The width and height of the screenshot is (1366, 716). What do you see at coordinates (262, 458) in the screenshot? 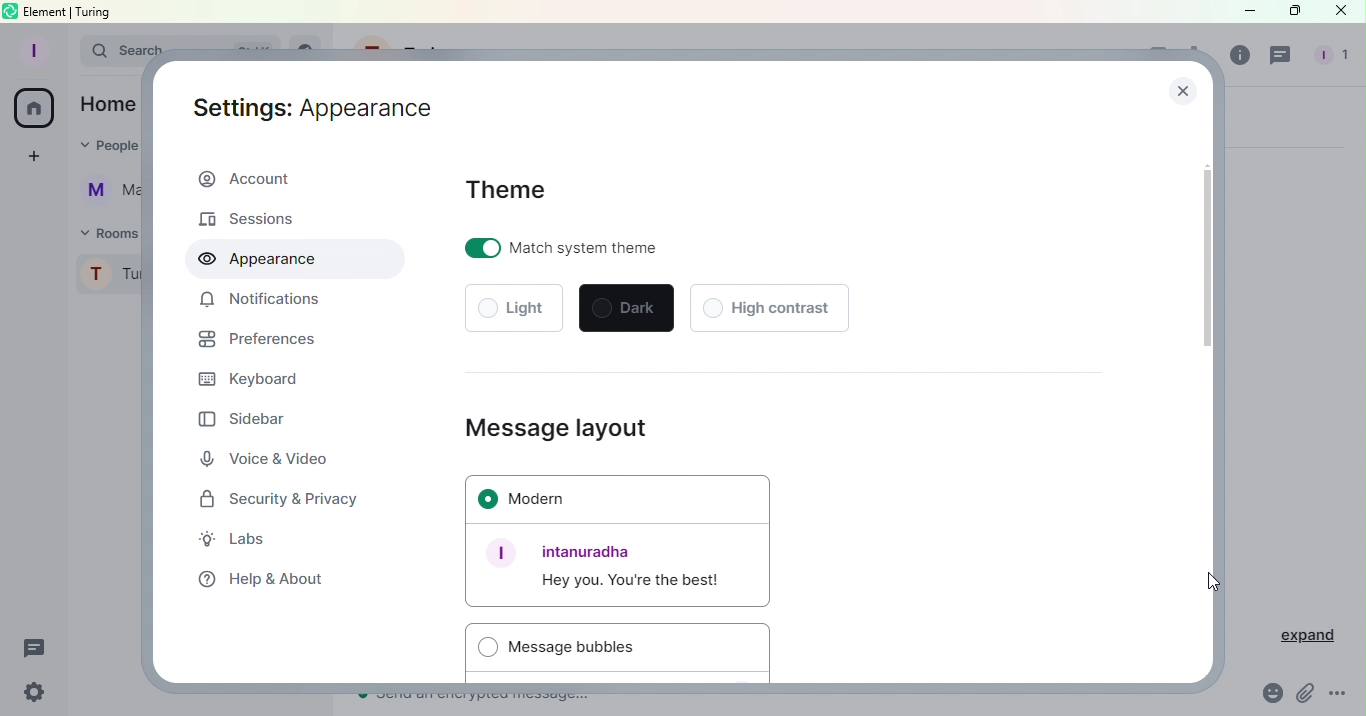
I see `Voice and Video` at bounding box center [262, 458].